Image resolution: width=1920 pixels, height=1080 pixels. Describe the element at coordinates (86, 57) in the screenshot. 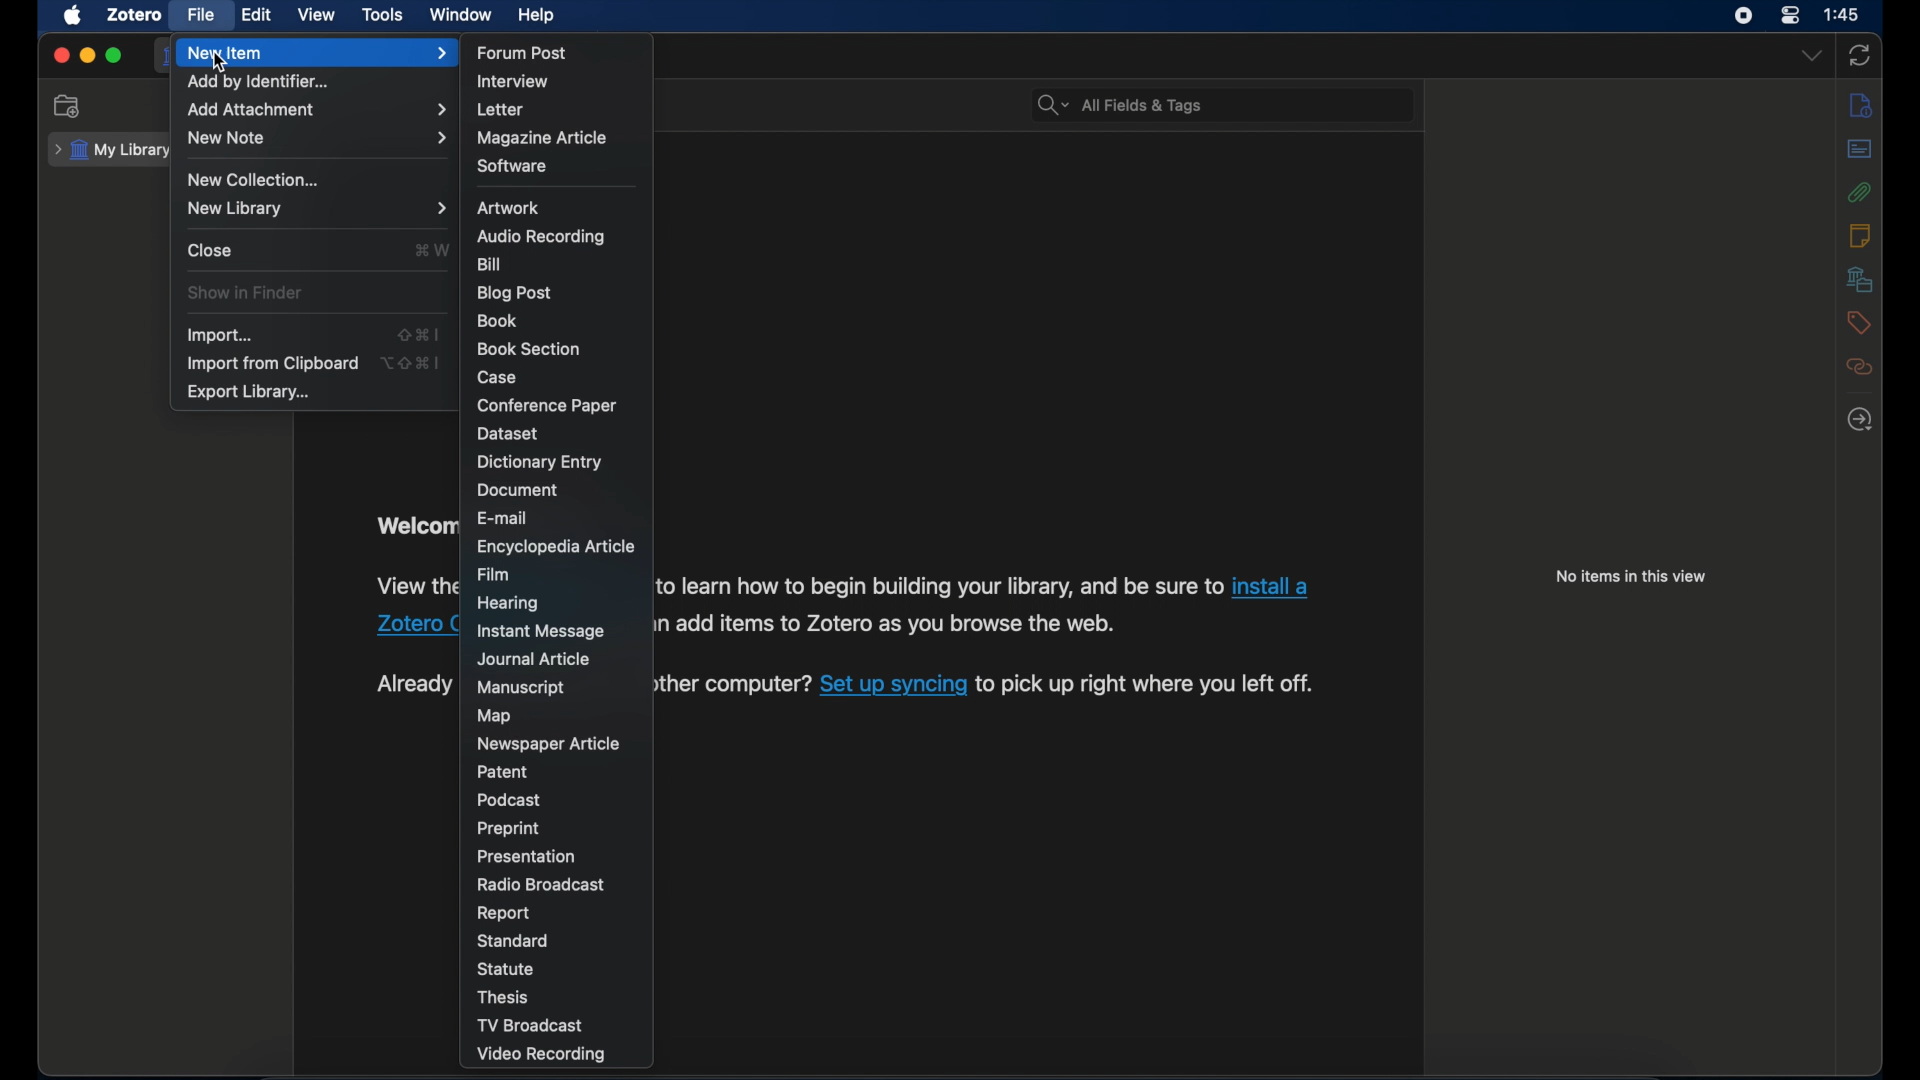

I see `minimize` at that location.